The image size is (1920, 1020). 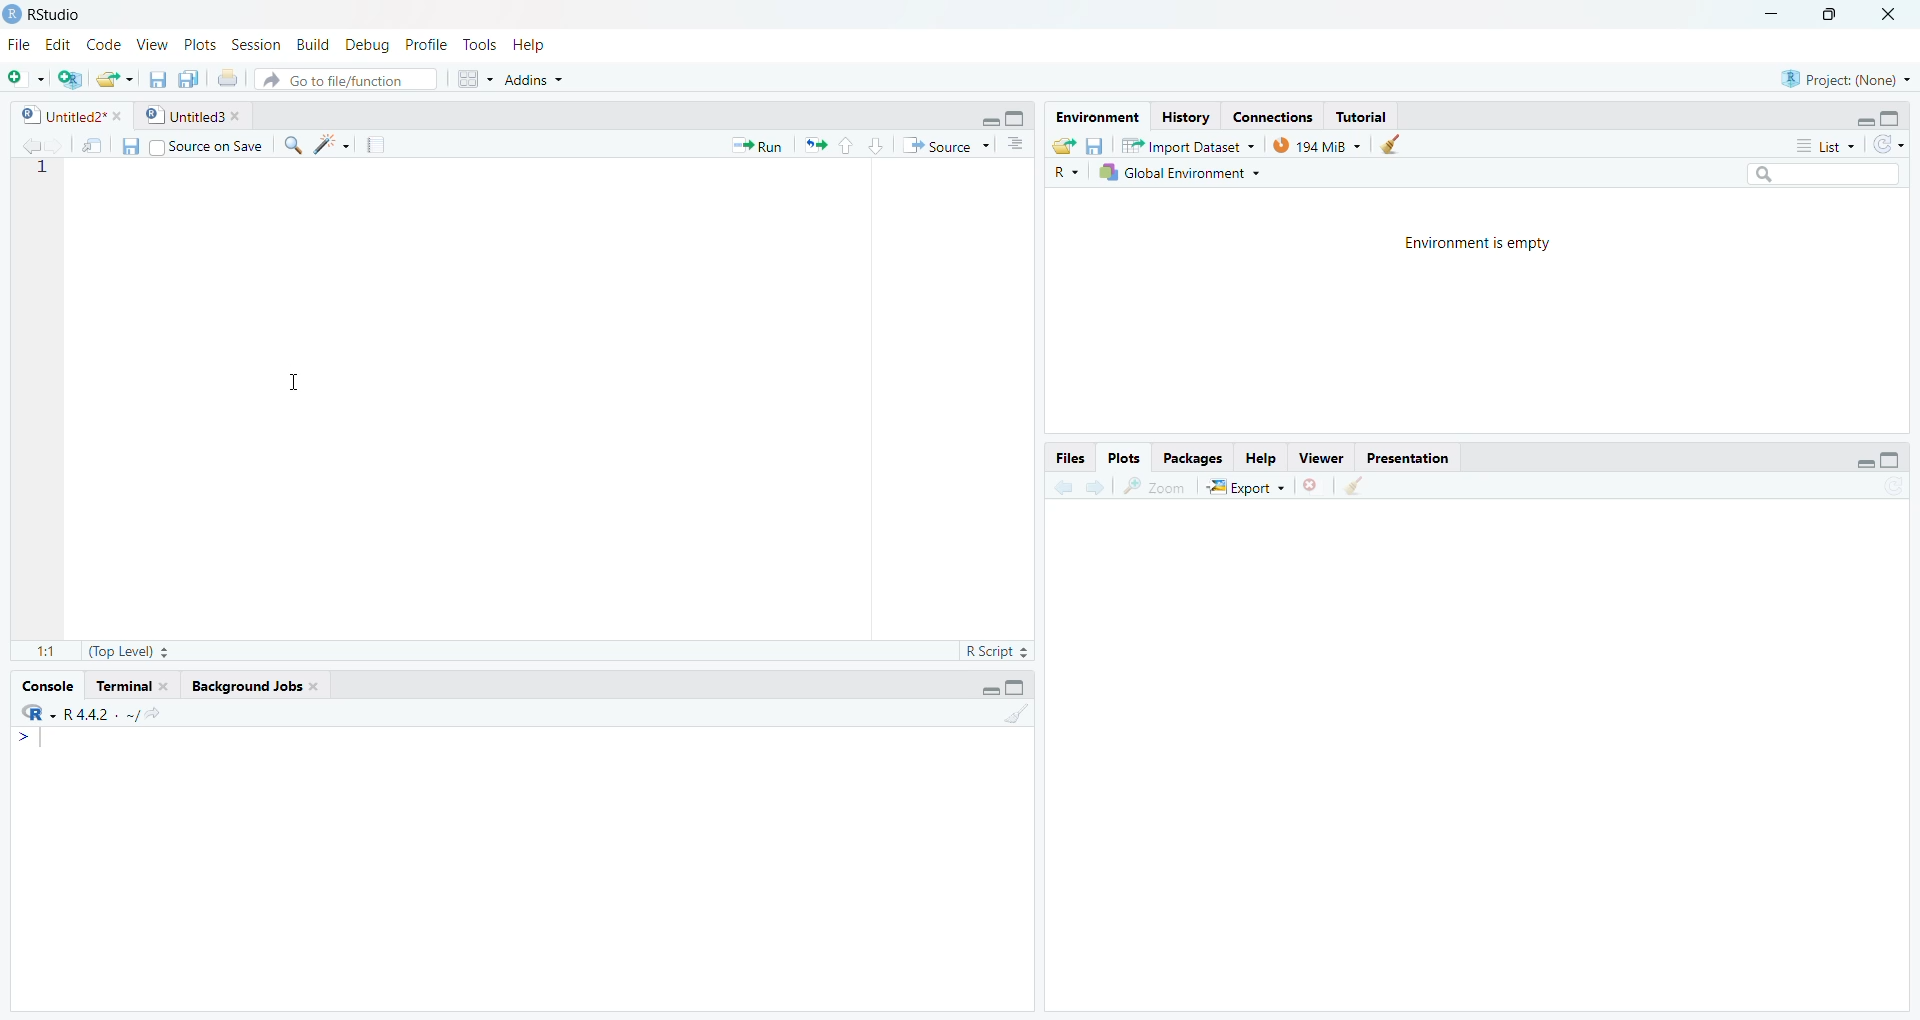 What do you see at coordinates (56, 47) in the screenshot?
I see `Edit` at bounding box center [56, 47].